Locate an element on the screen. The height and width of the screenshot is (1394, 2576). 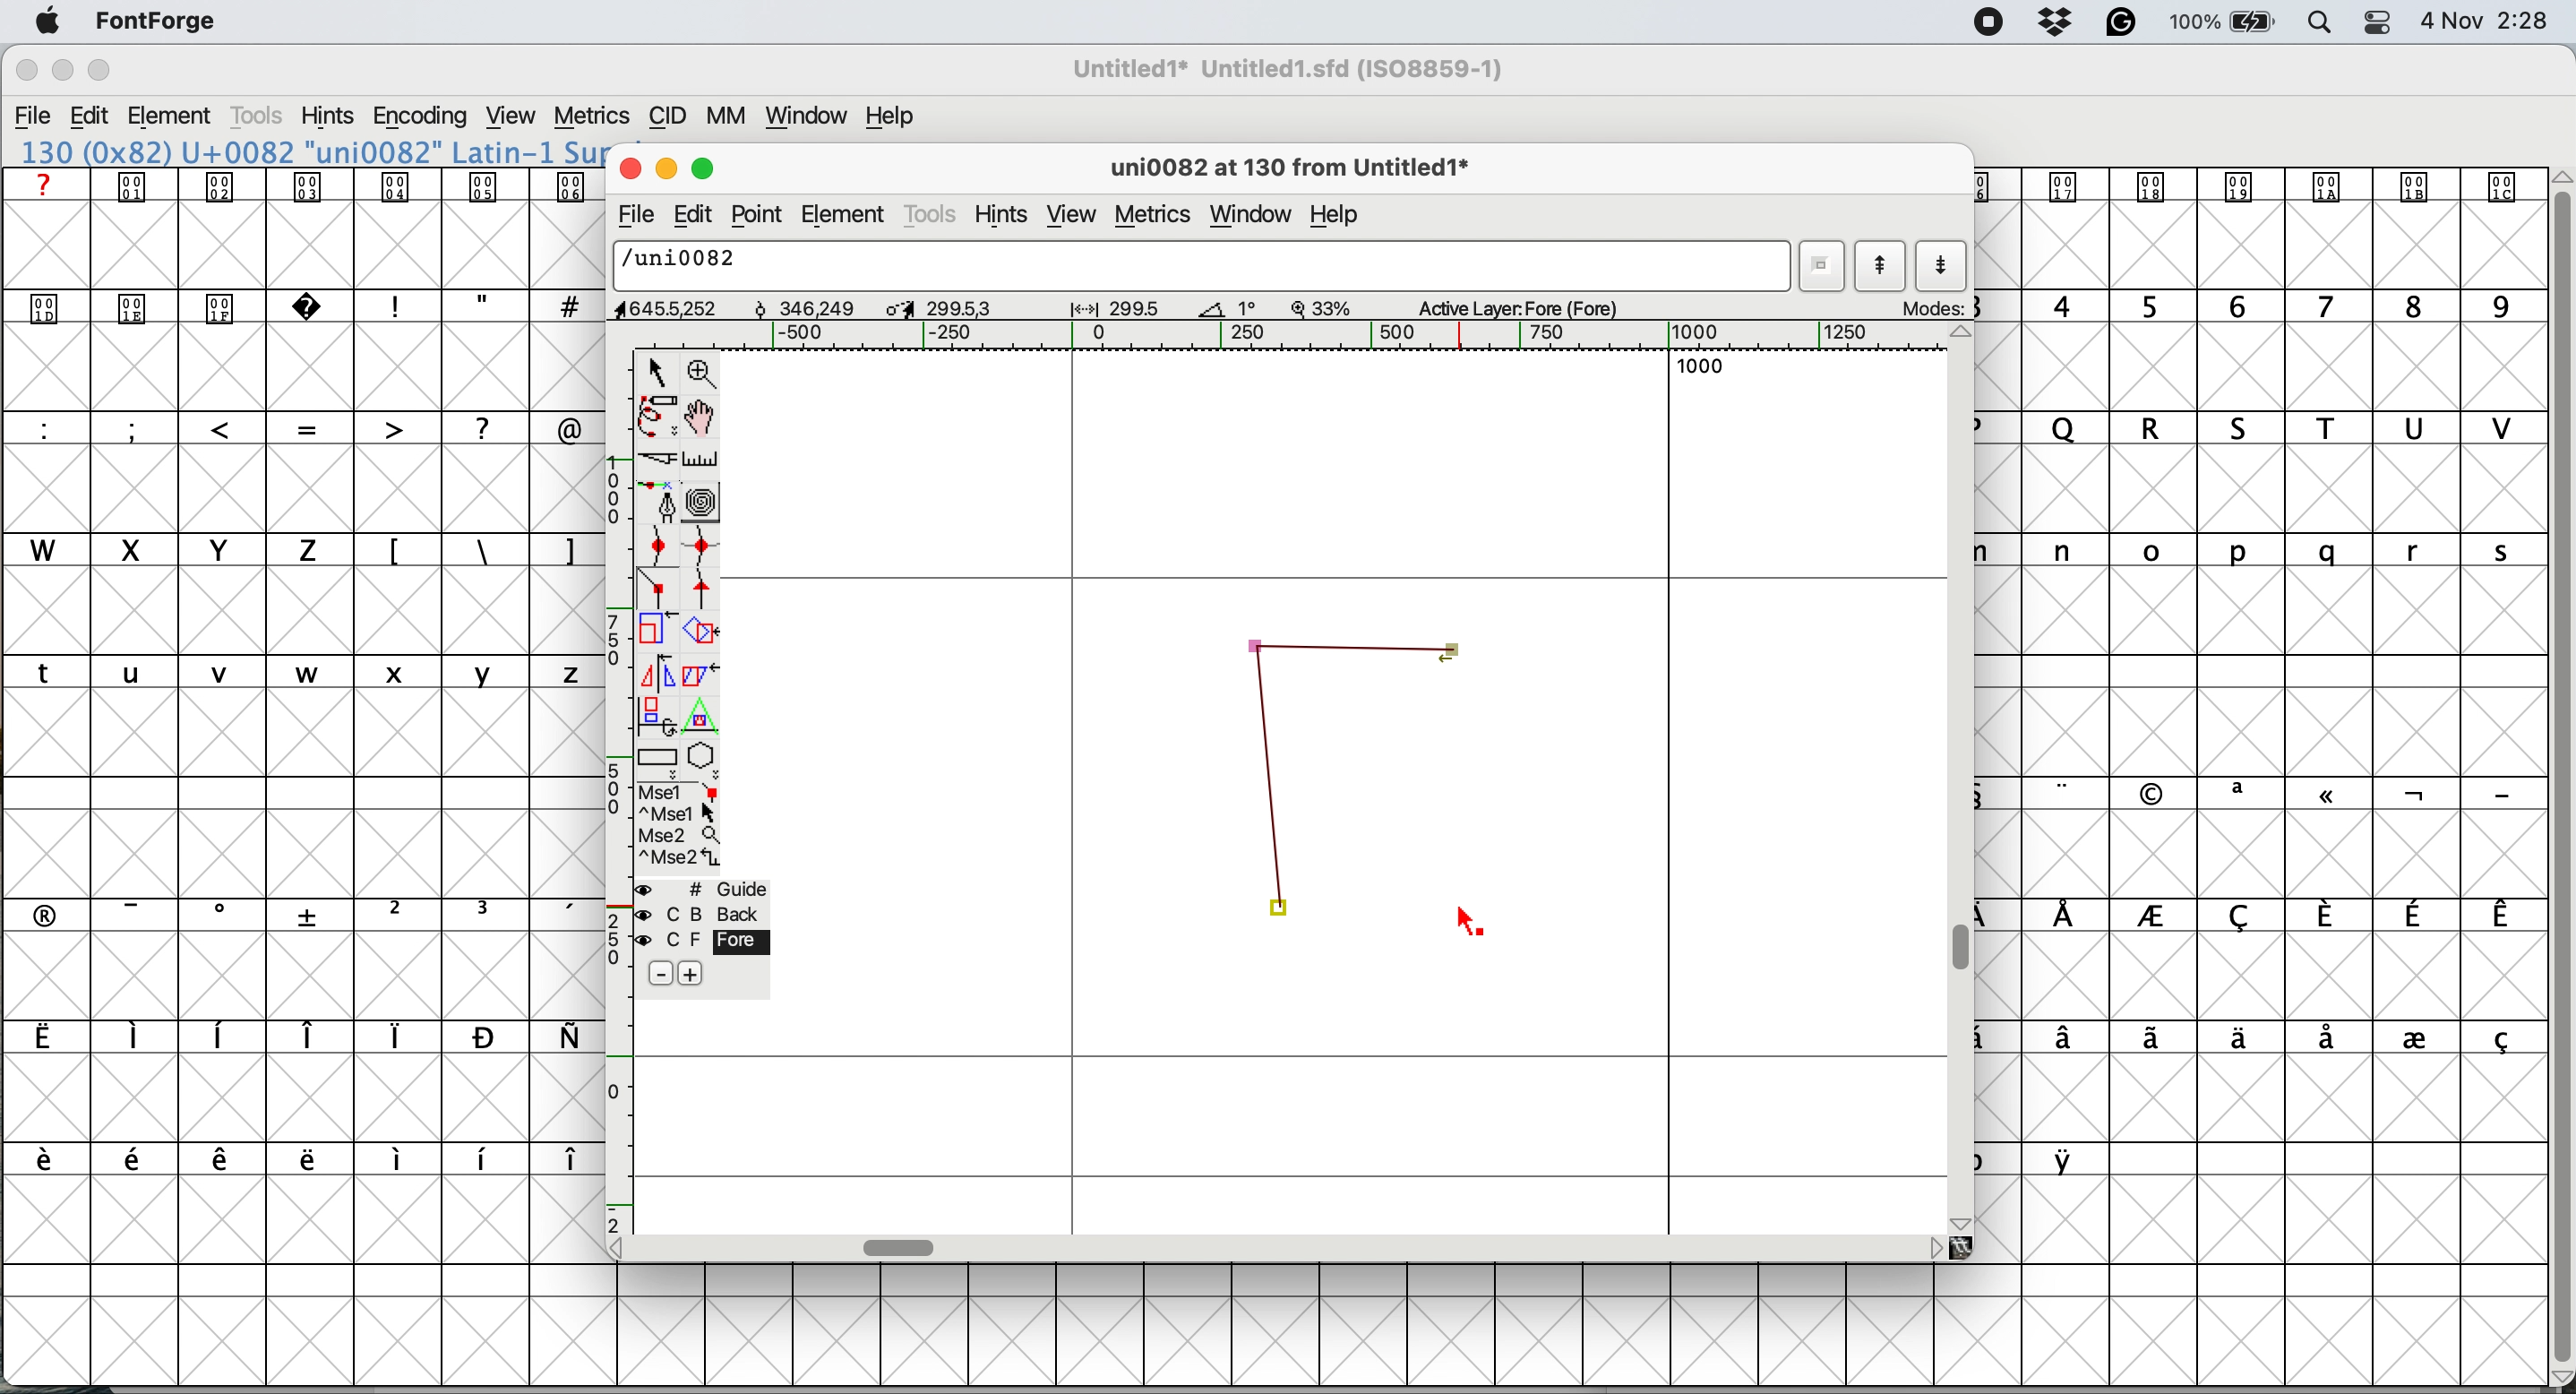
close is located at coordinates (626, 165).